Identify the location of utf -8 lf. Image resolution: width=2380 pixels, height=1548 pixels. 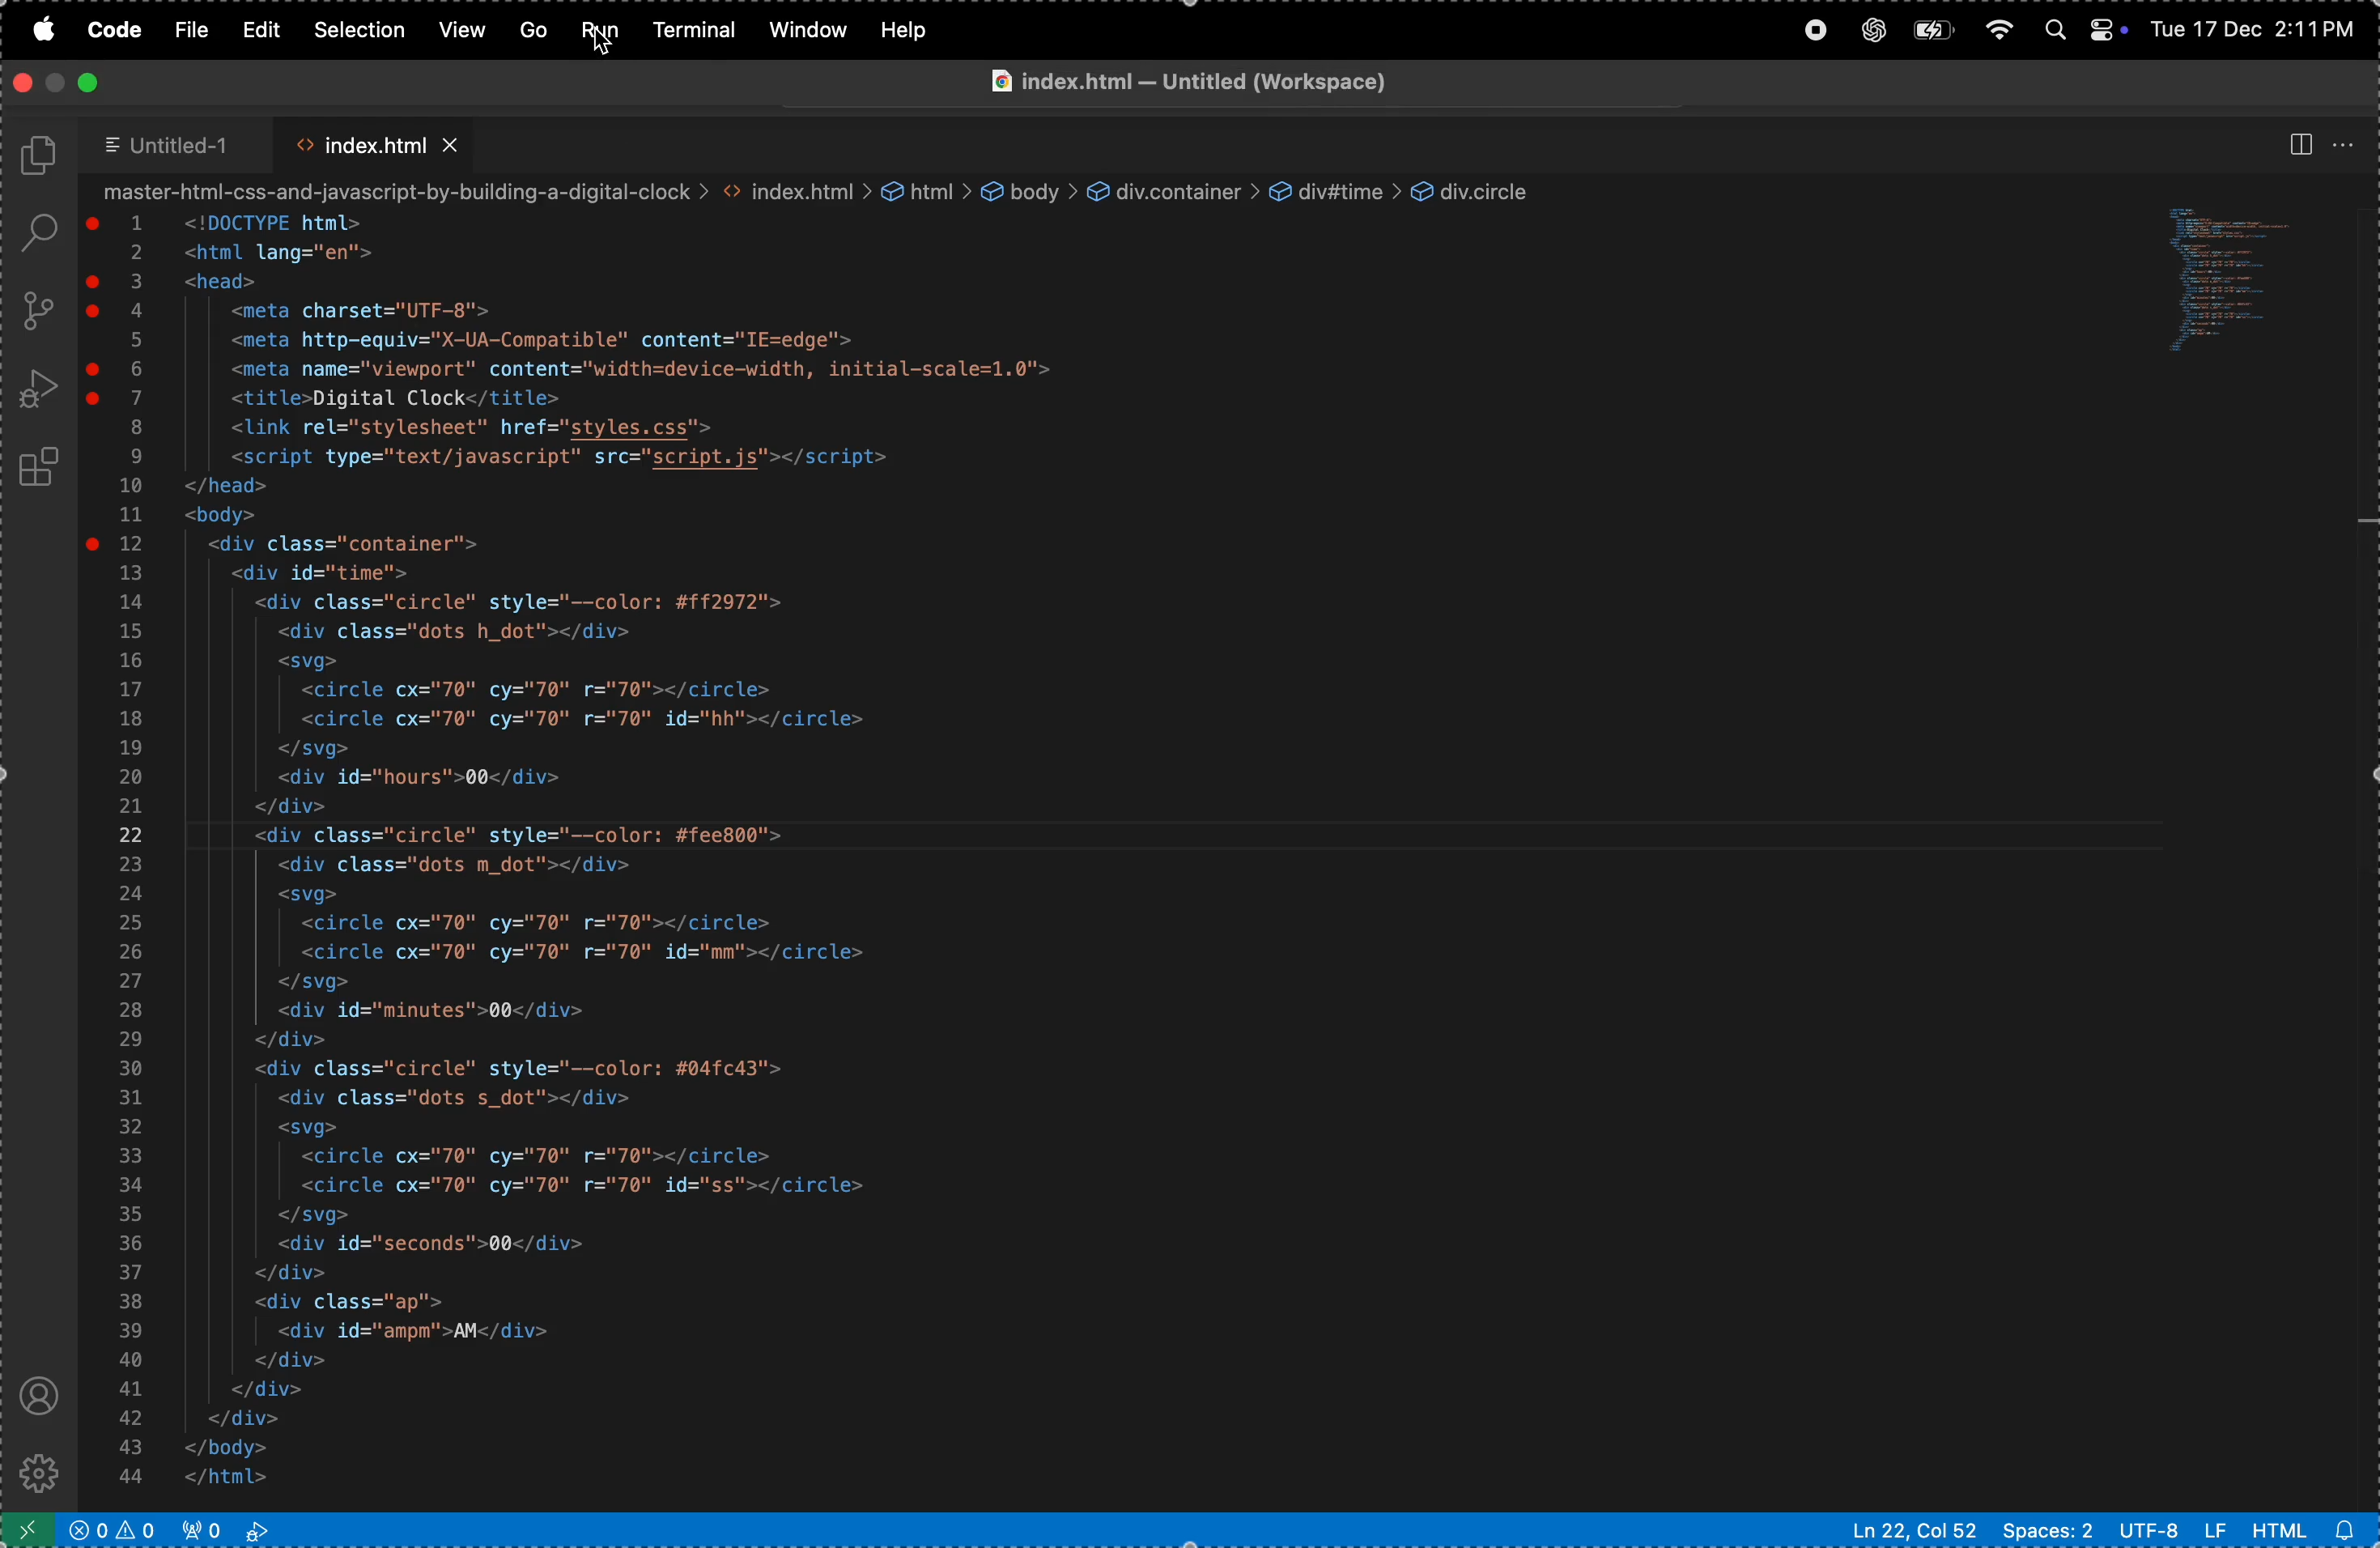
(2172, 1530).